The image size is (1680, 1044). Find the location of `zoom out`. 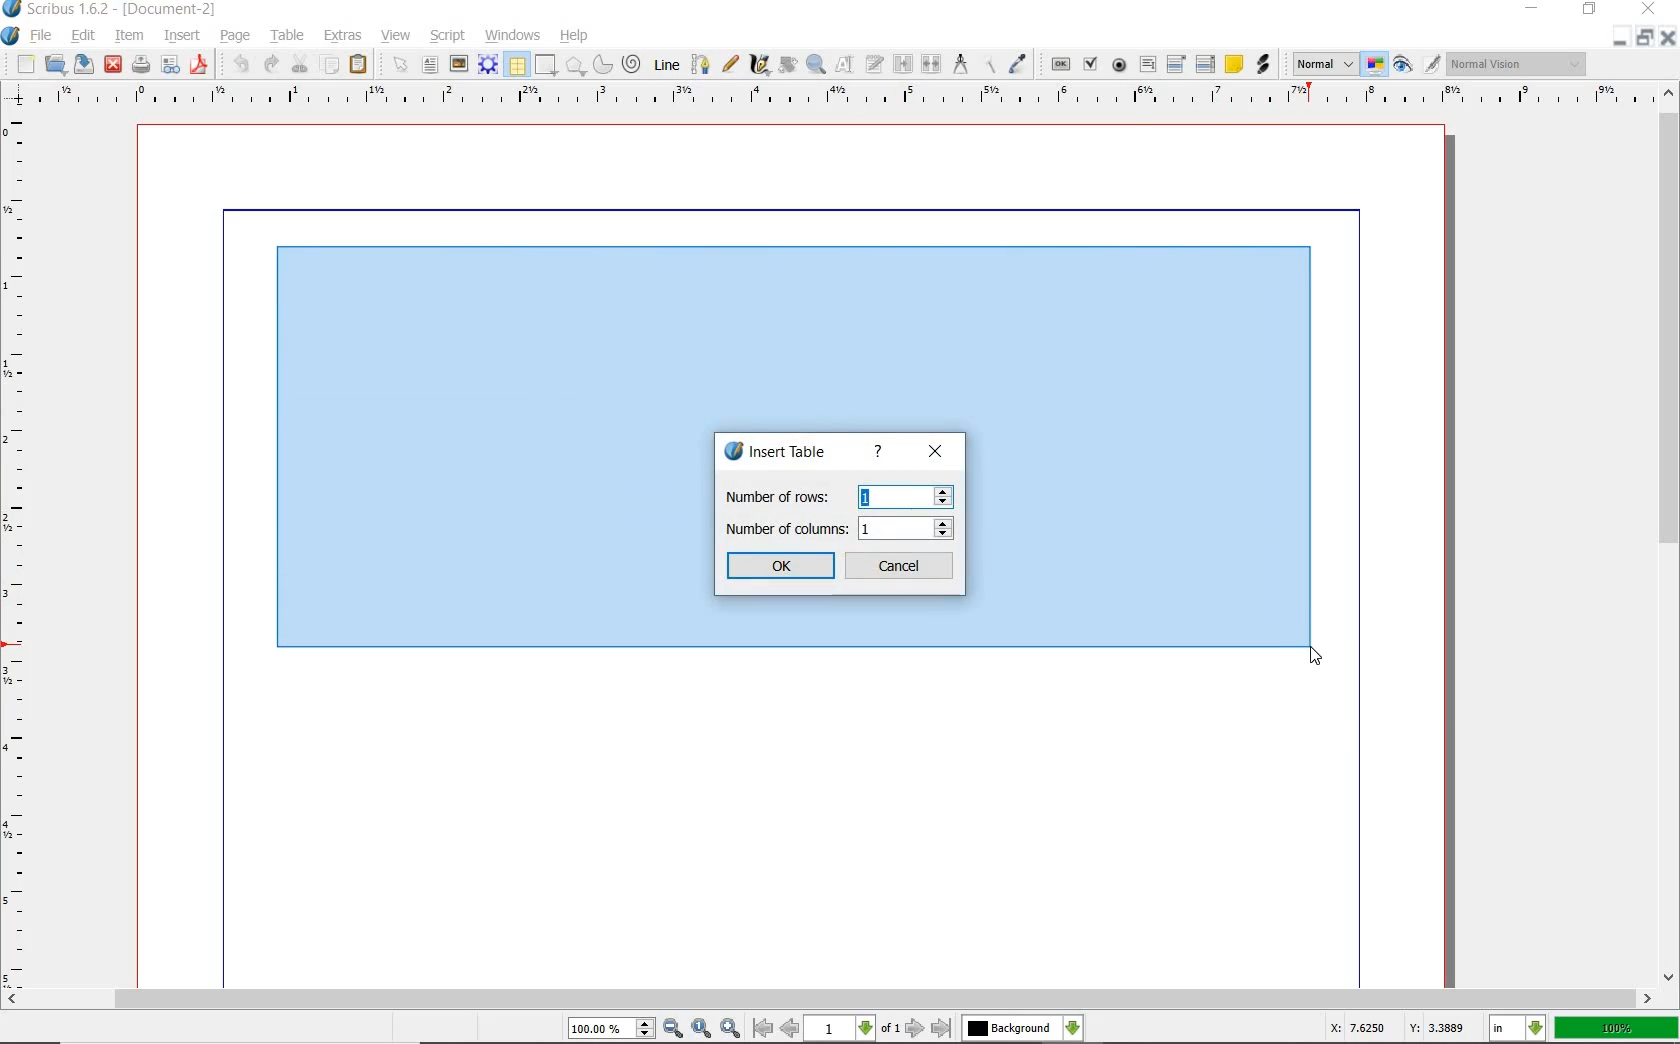

zoom out is located at coordinates (674, 1030).